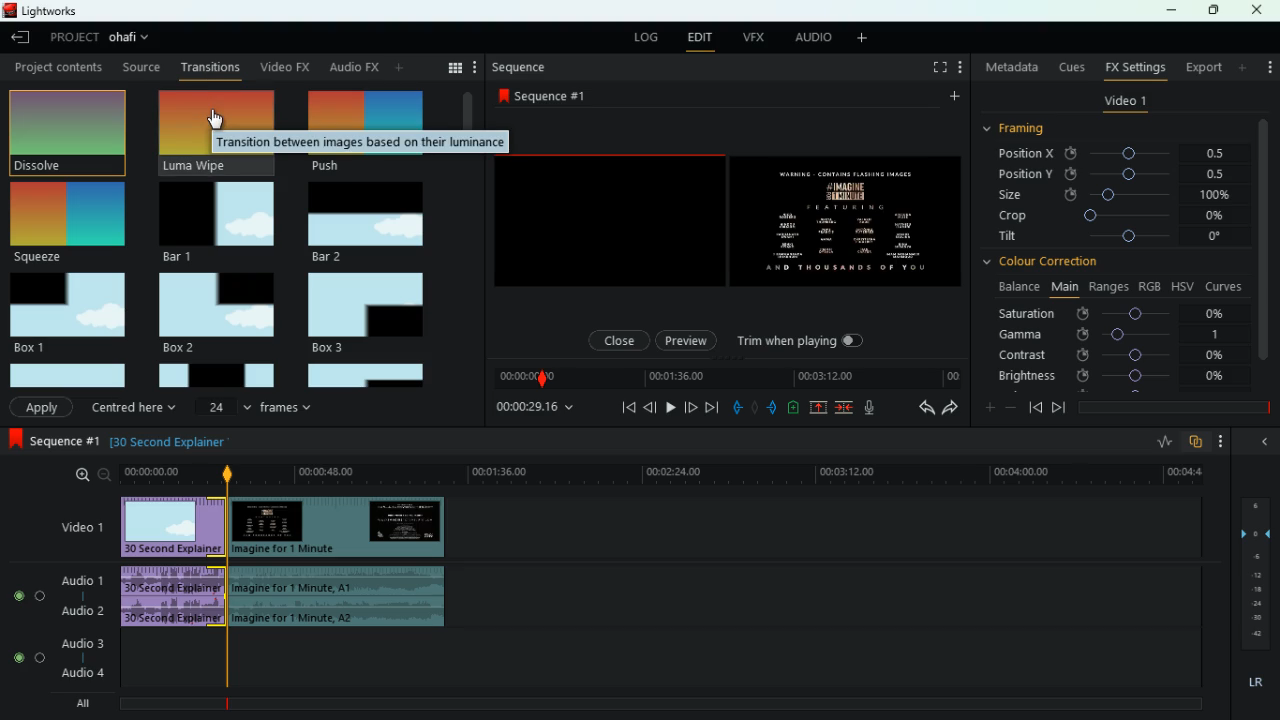 The height and width of the screenshot is (720, 1280). What do you see at coordinates (1116, 313) in the screenshot?
I see `saturation` at bounding box center [1116, 313].